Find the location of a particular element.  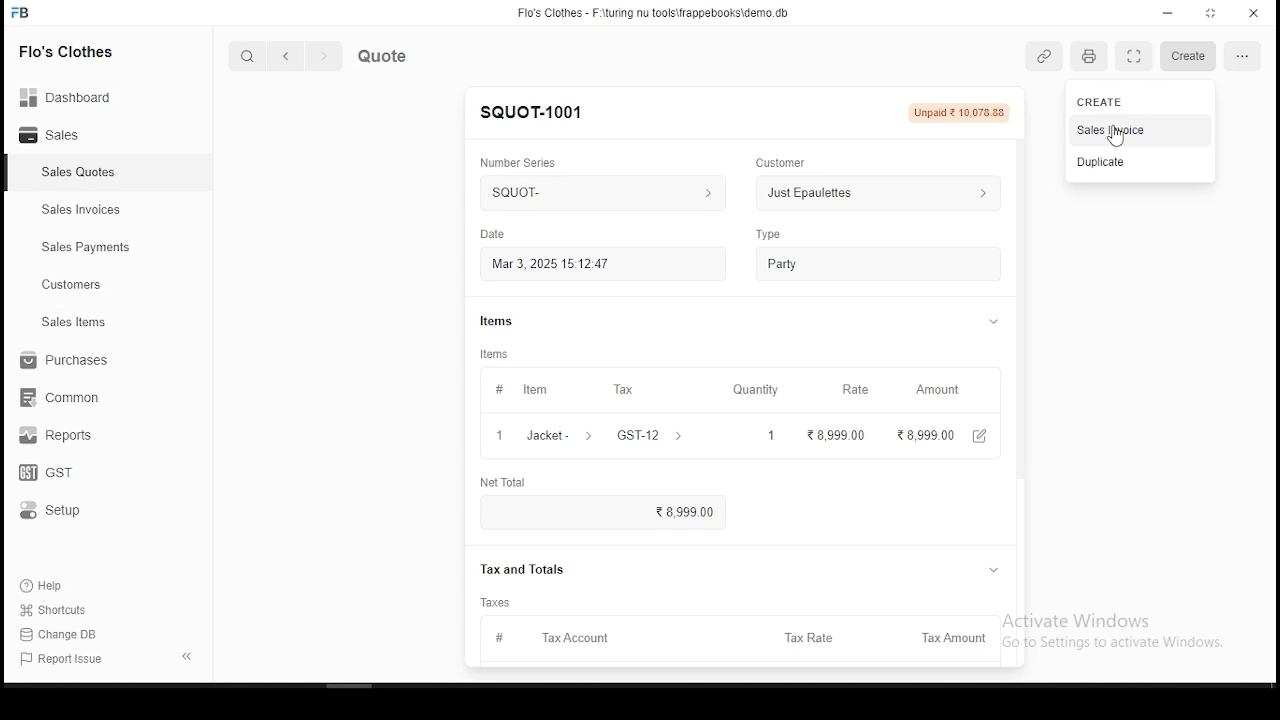

customer is located at coordinates (787, 158).